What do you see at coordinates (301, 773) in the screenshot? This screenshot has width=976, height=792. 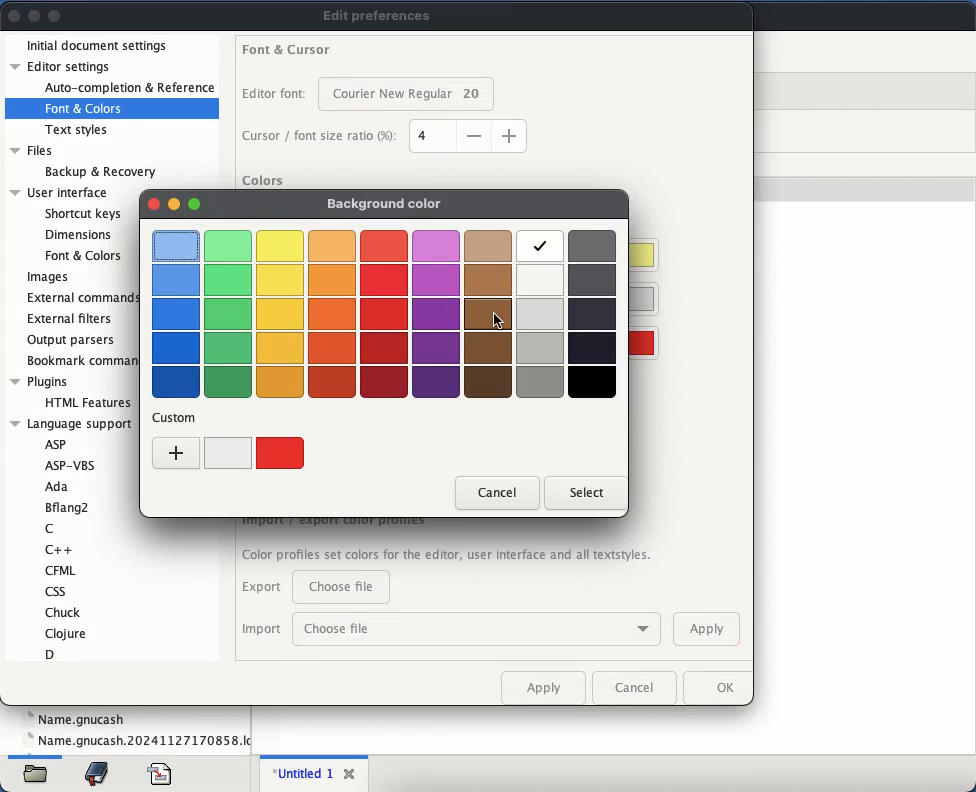 I see `untitled 1` at bounding box center [301, 773].